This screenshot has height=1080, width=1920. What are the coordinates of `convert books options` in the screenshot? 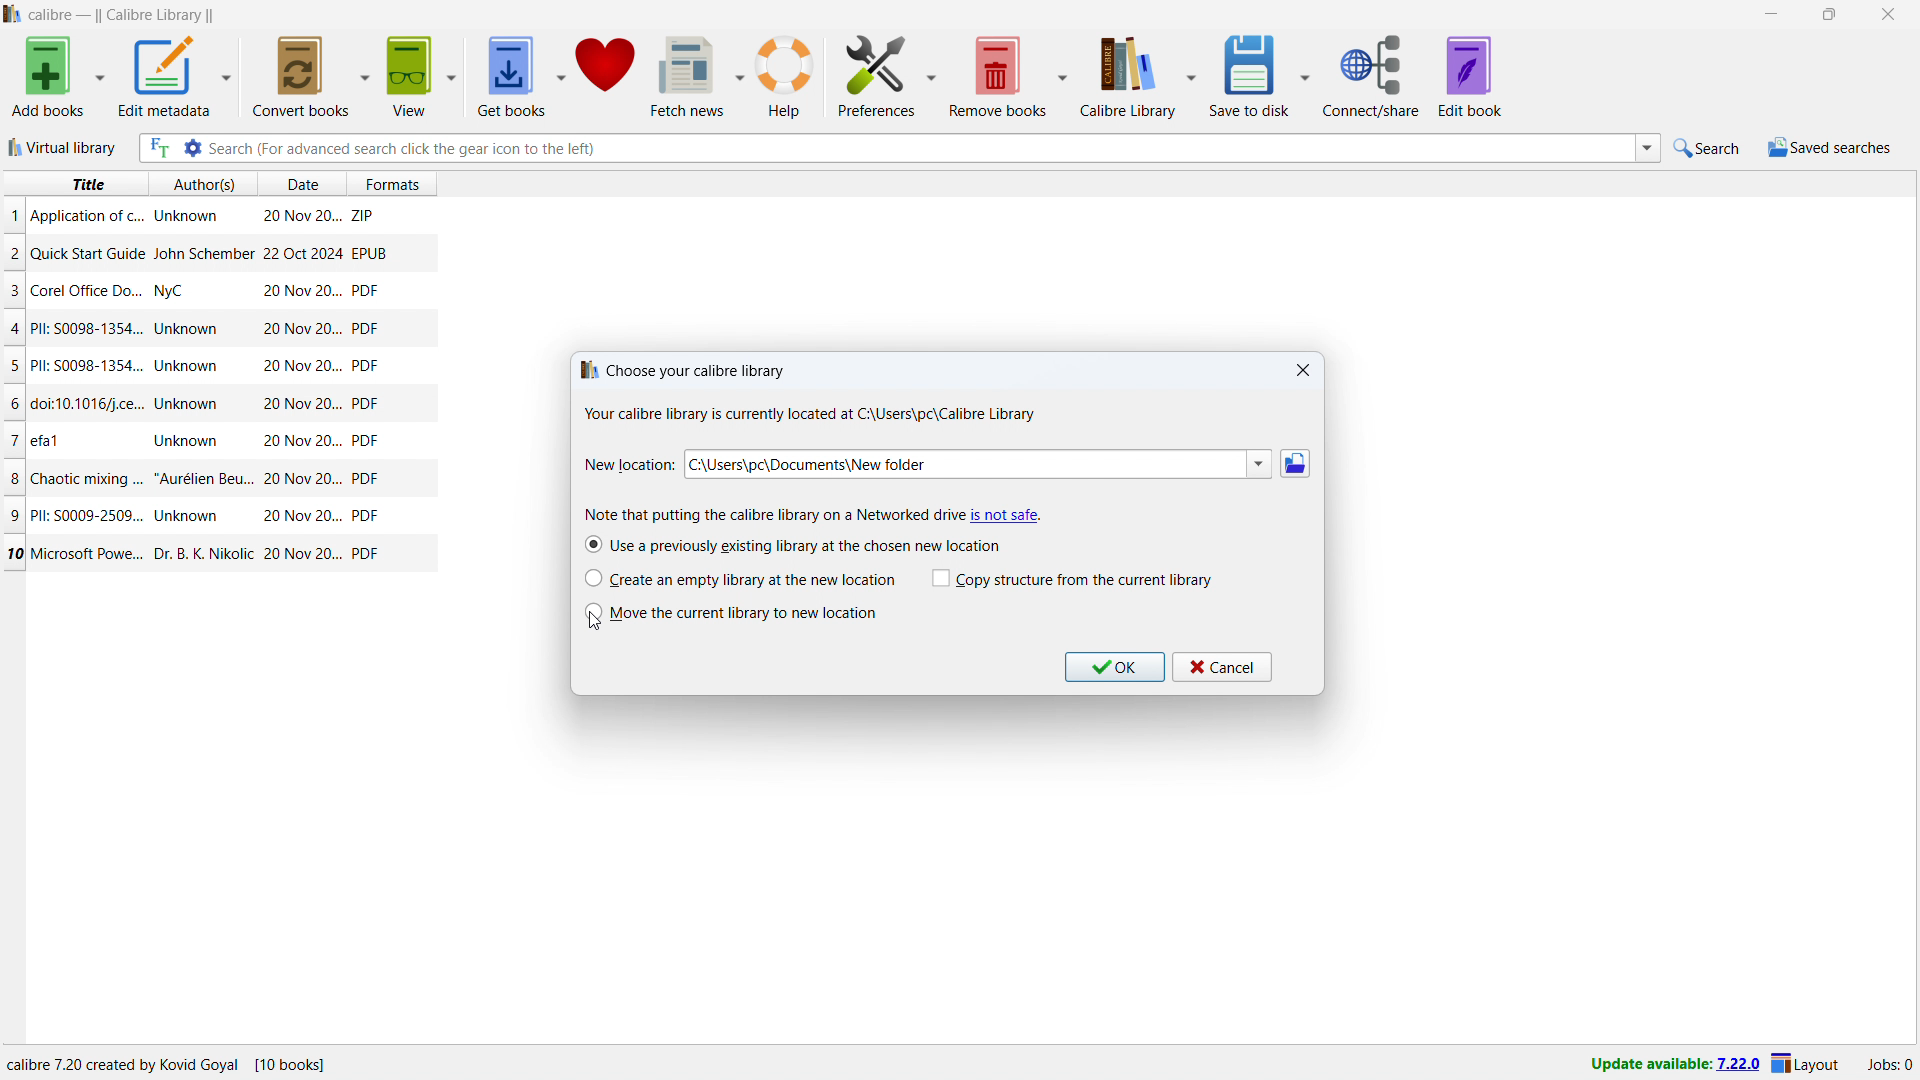 It's located at (366, 74).